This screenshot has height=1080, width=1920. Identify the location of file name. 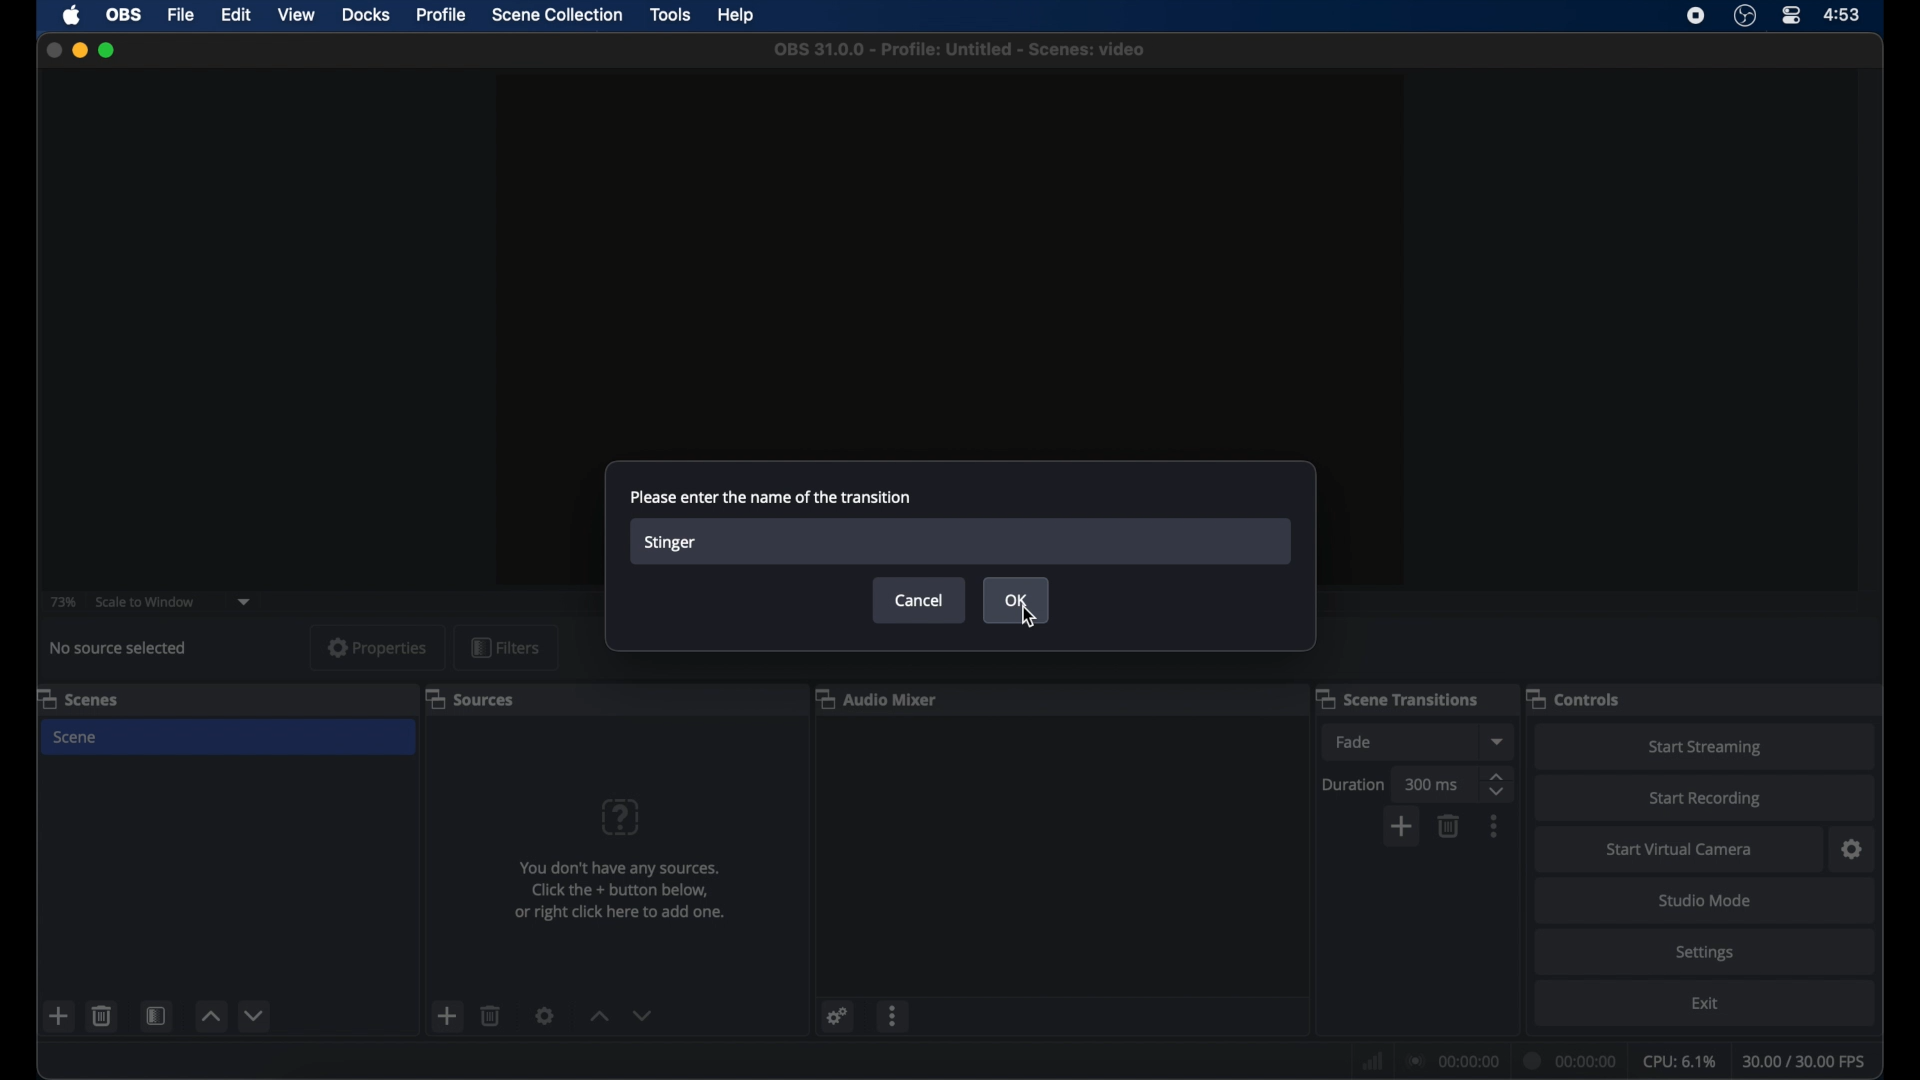
(961, 50).